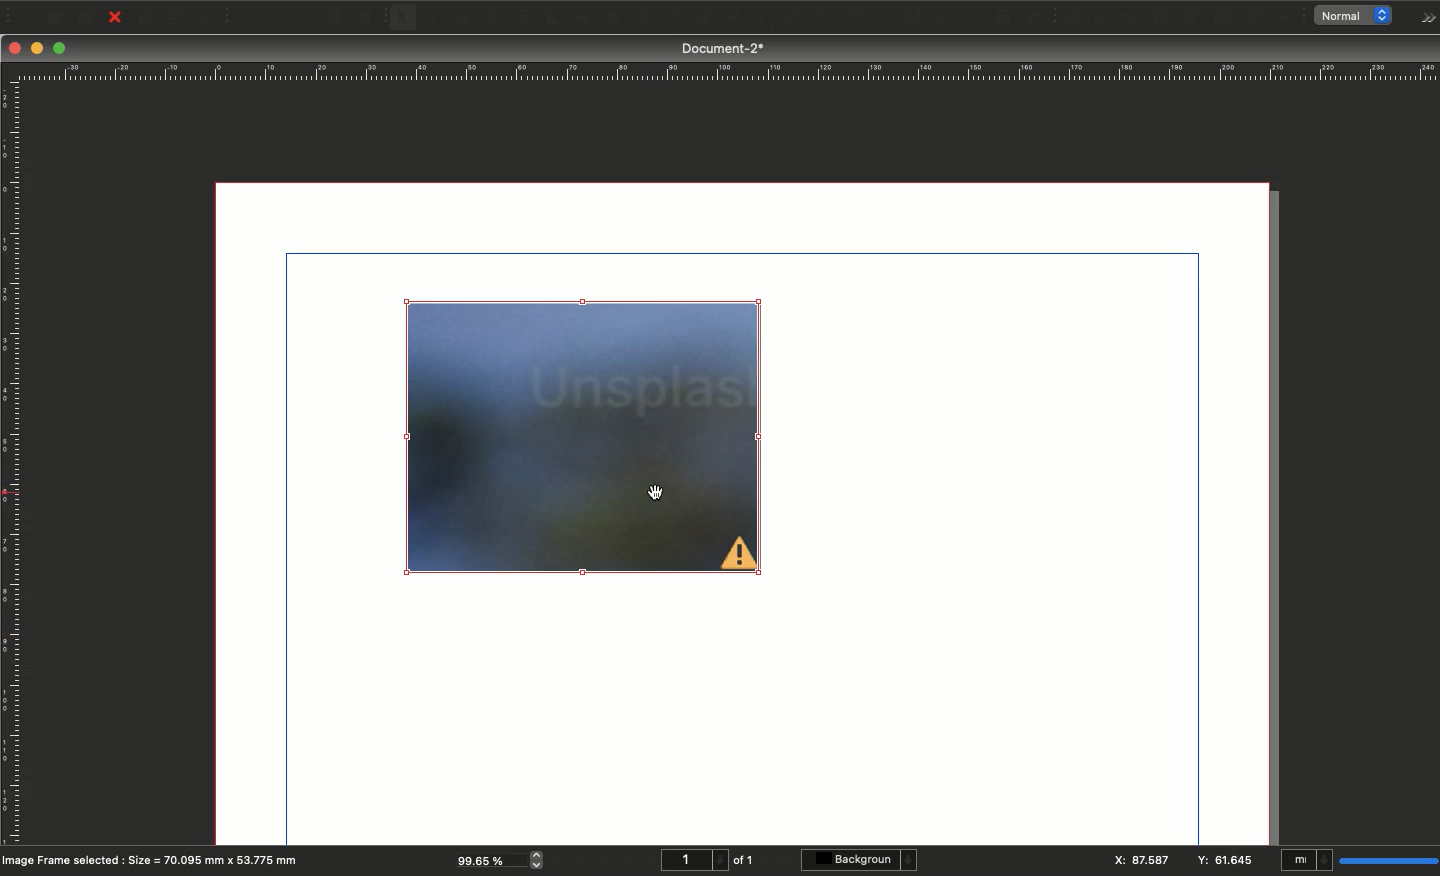  What do you see at coordinates (761, 21) in the screenshot?
I see `Rotate item` at bounding box center [761, 21].